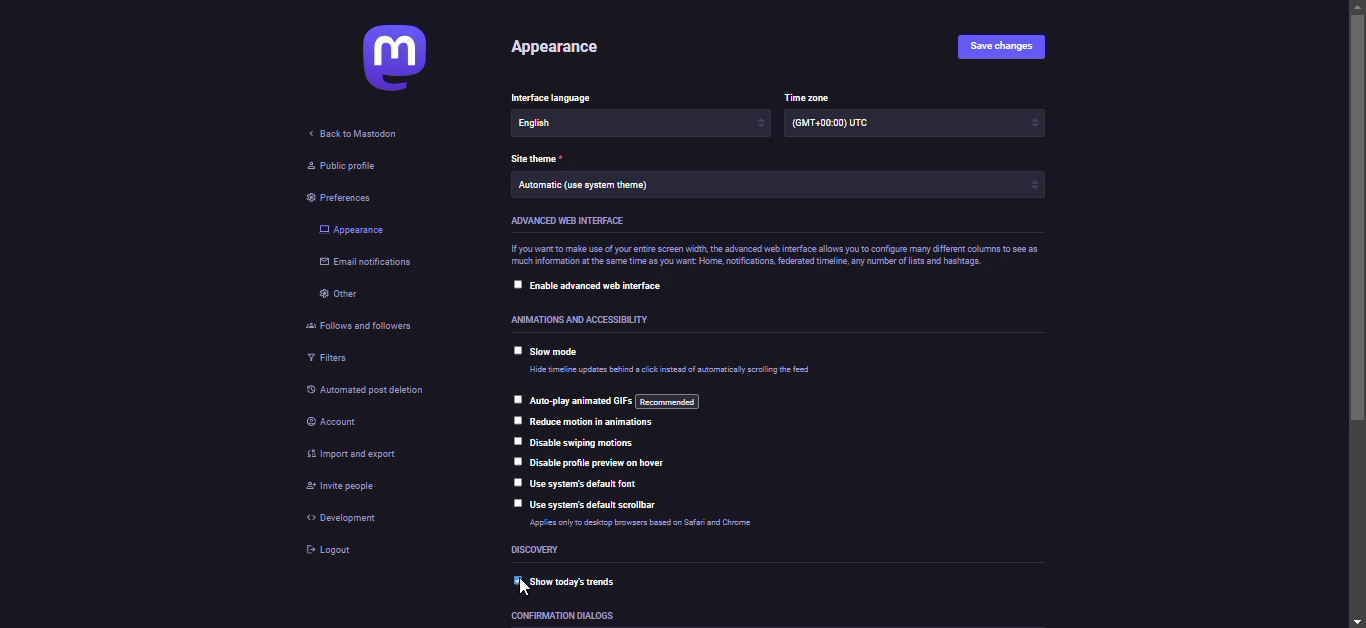  Describe the element at coordinates (570, 222) in the screenshot. I see `advanced web interface` at that location.